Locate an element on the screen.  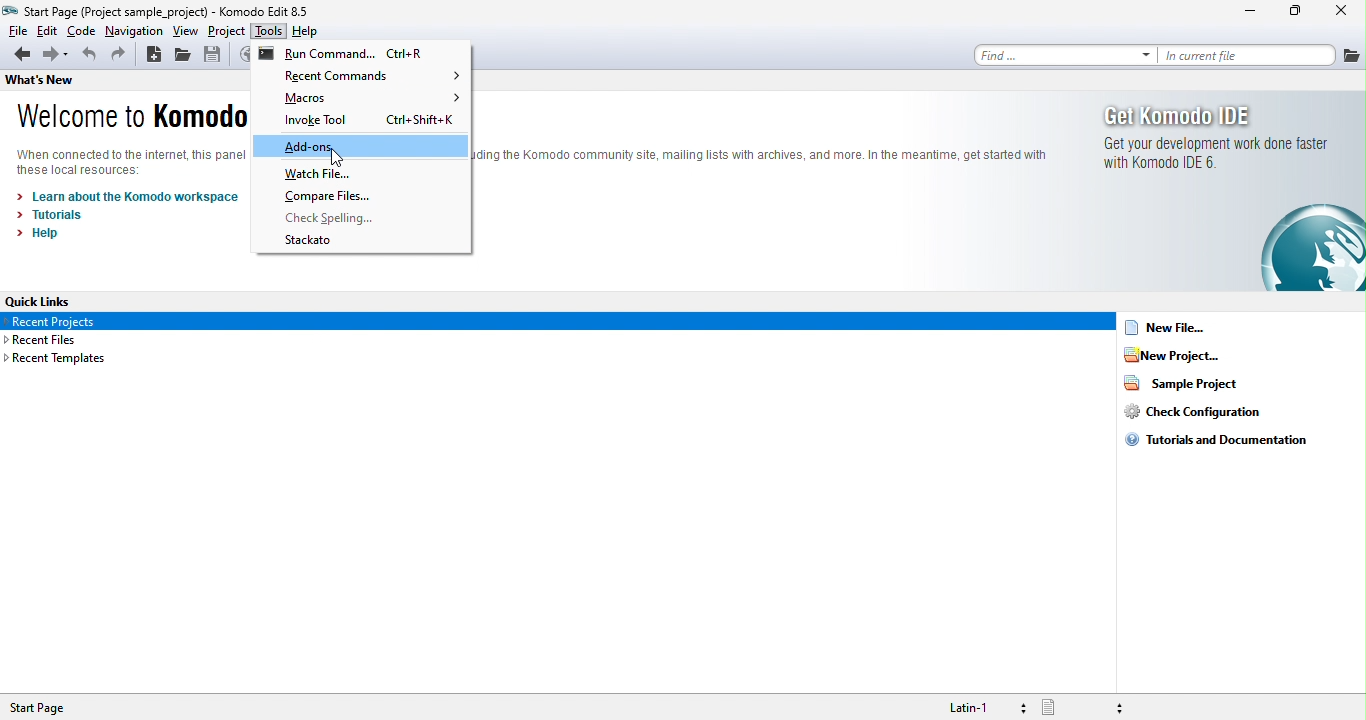
new file is located at coordinates (1189, 330).